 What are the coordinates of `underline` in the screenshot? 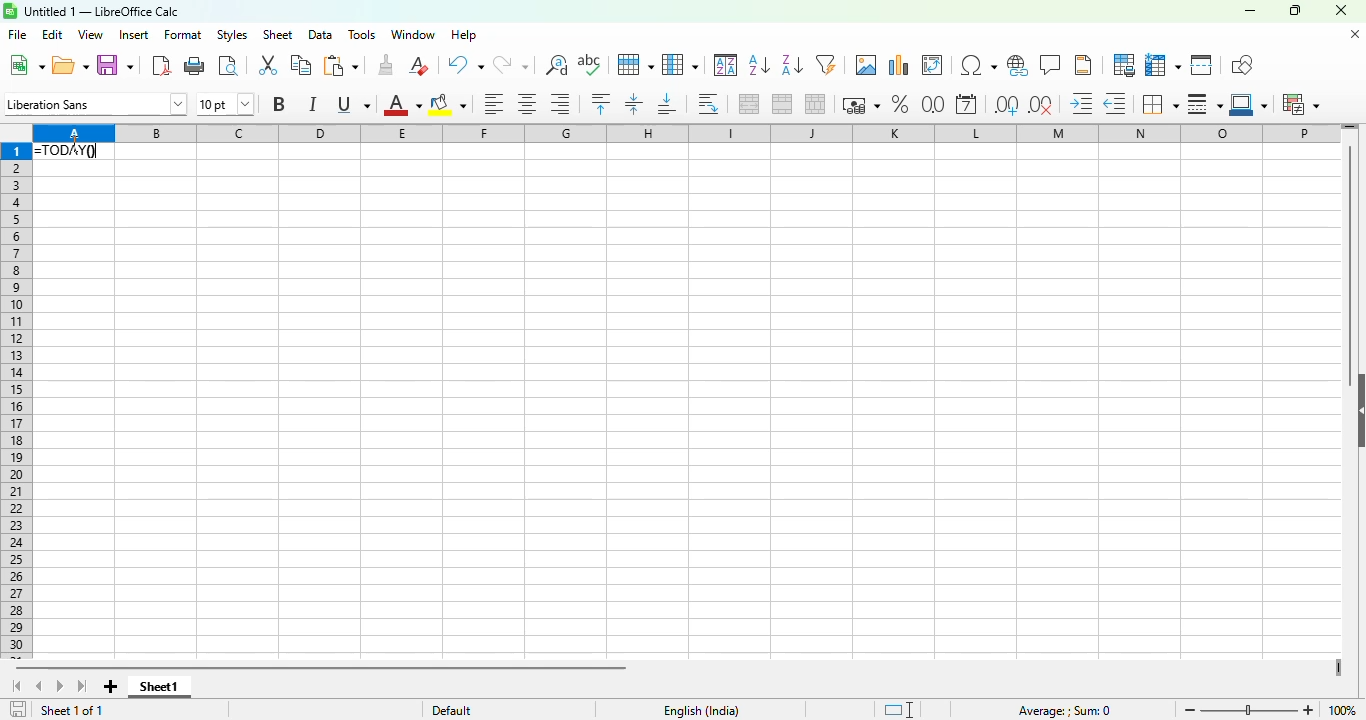 It's located at (353, 104).